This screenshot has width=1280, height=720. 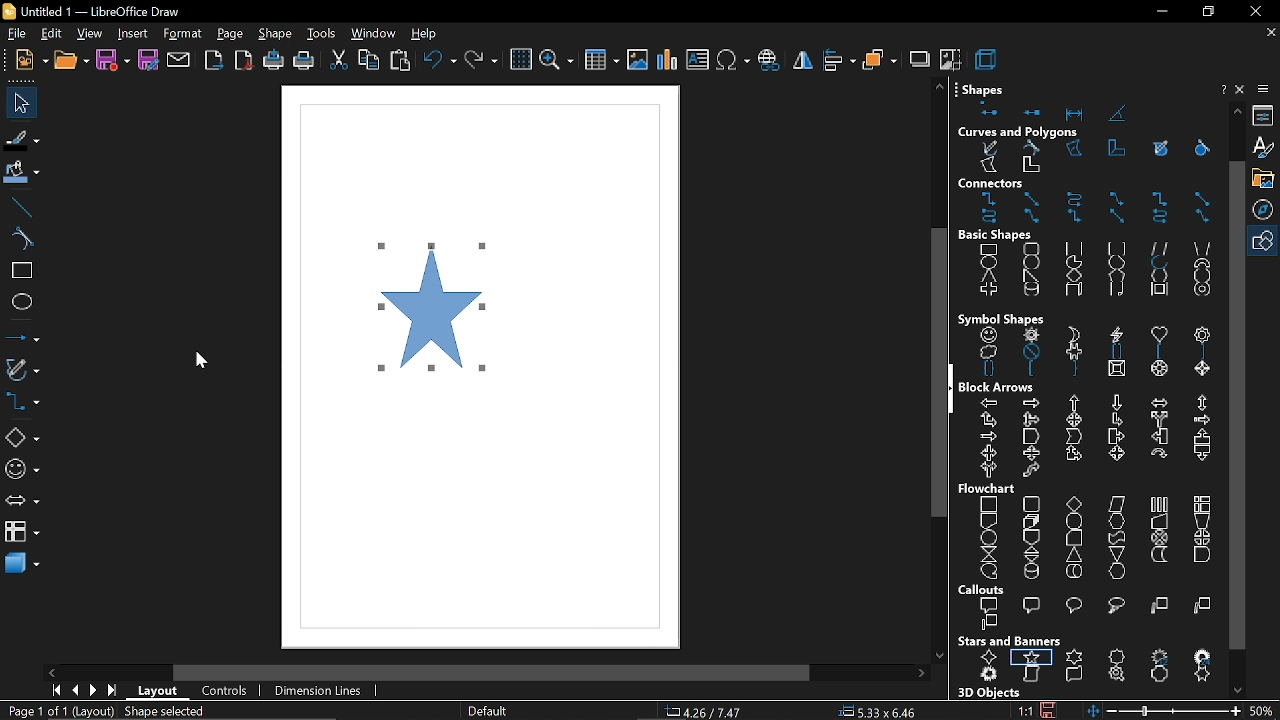 I want to click on line color, so click(x=20, y=138).